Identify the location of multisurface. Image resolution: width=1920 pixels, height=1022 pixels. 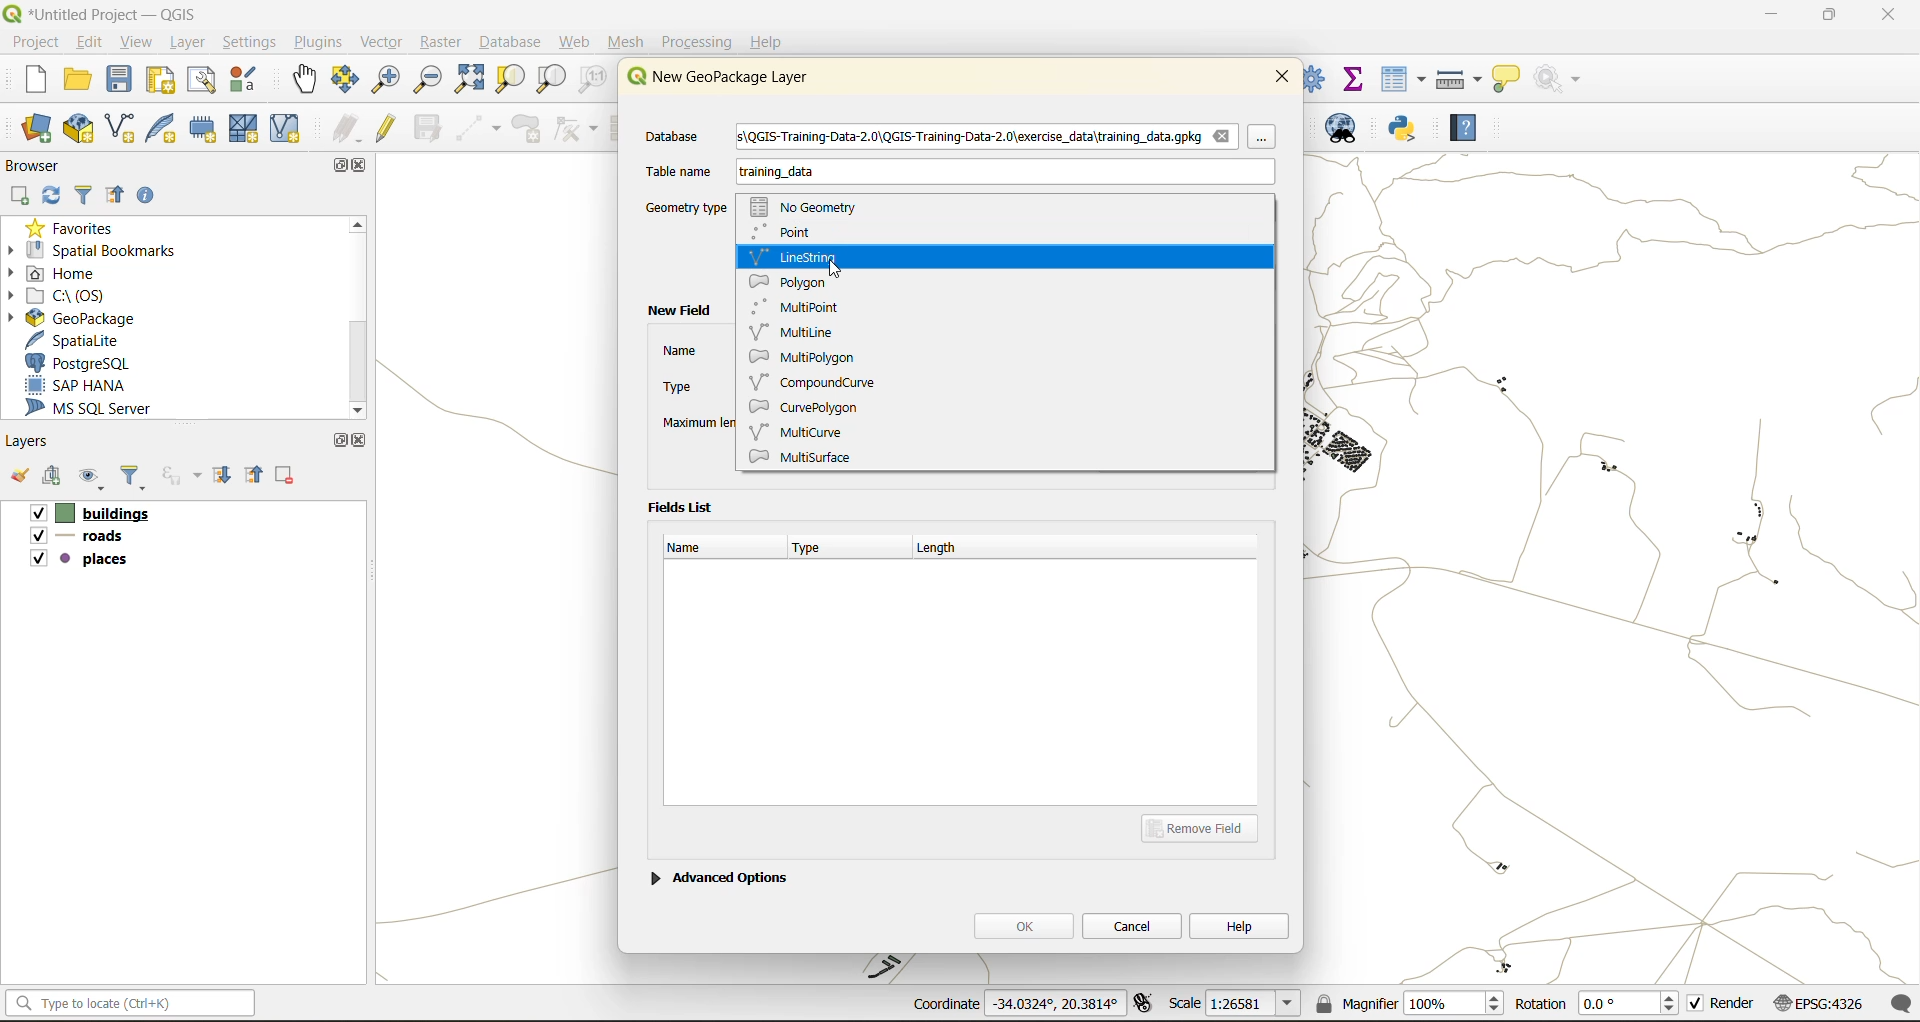
(821, 456).